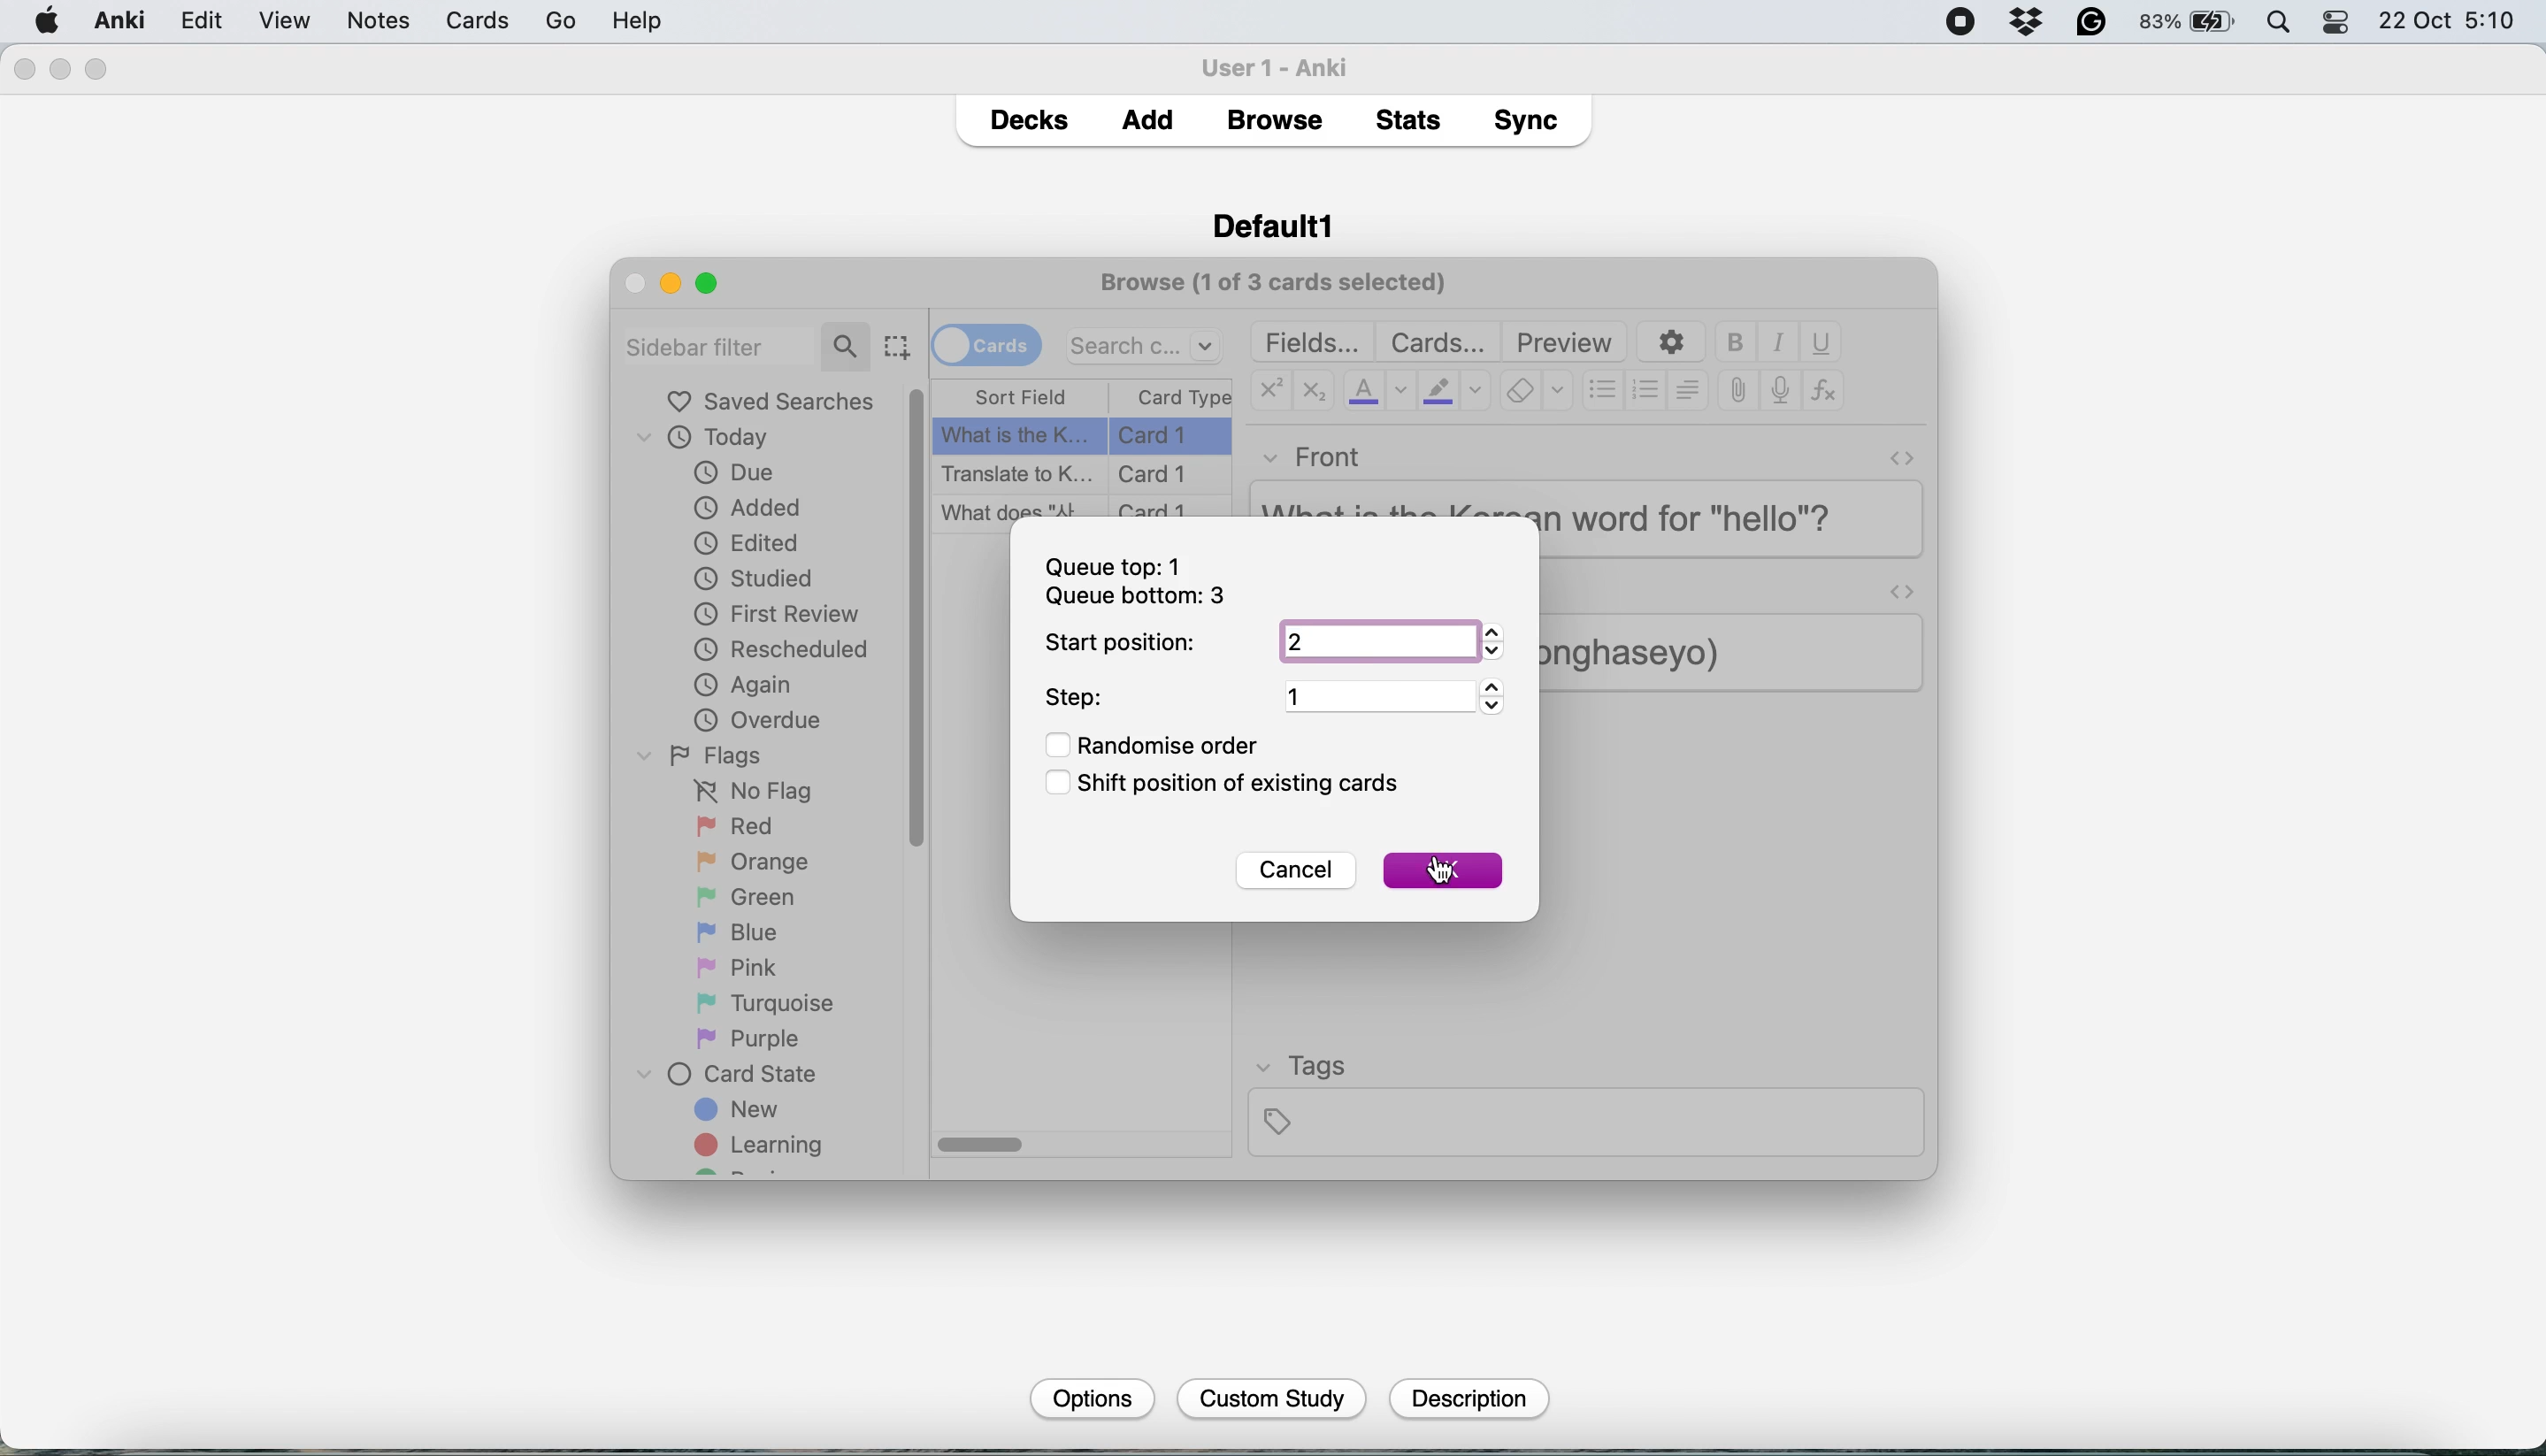  What do you see at coordinates (1270, 393) in the screenshot?
I see `superscript` at bounding box center [1270, 393].